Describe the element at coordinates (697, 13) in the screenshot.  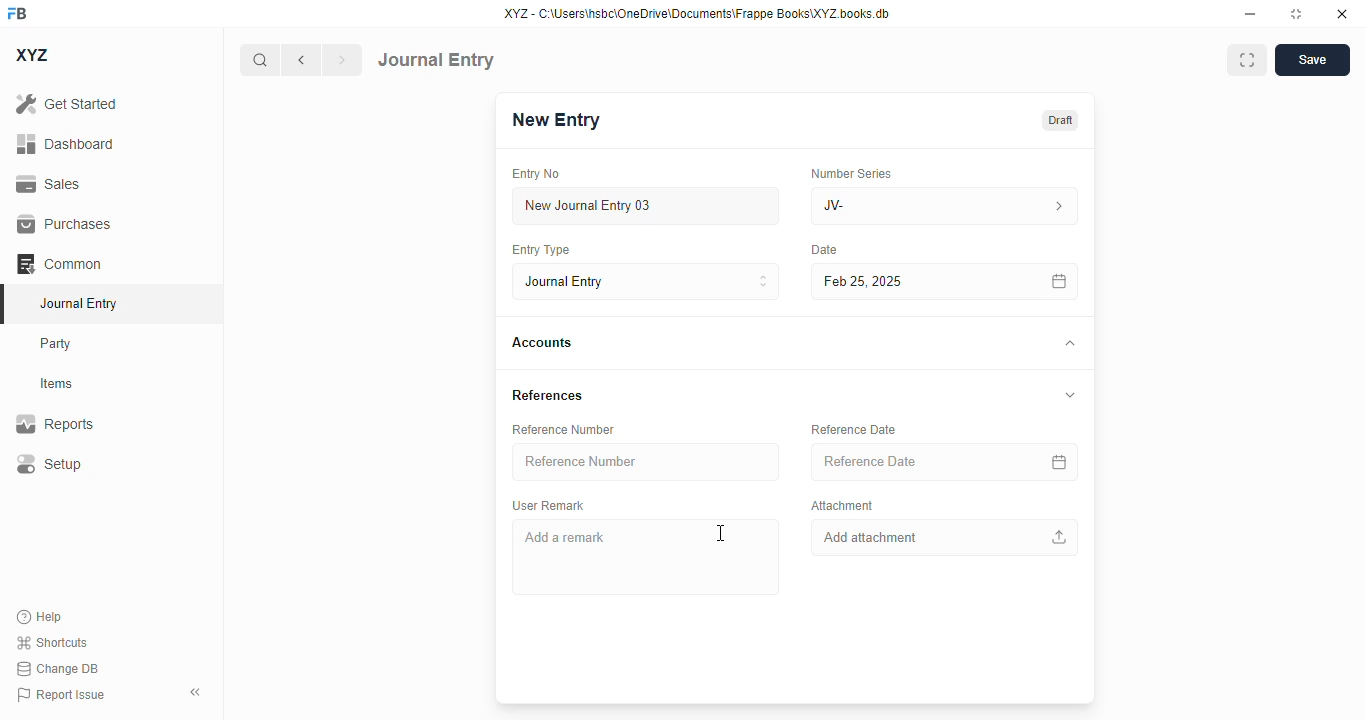
I see `XYZ - C:\Users\hsbc\OneDrive\Documents\Frappe Books\XYZ books.db` at that location.